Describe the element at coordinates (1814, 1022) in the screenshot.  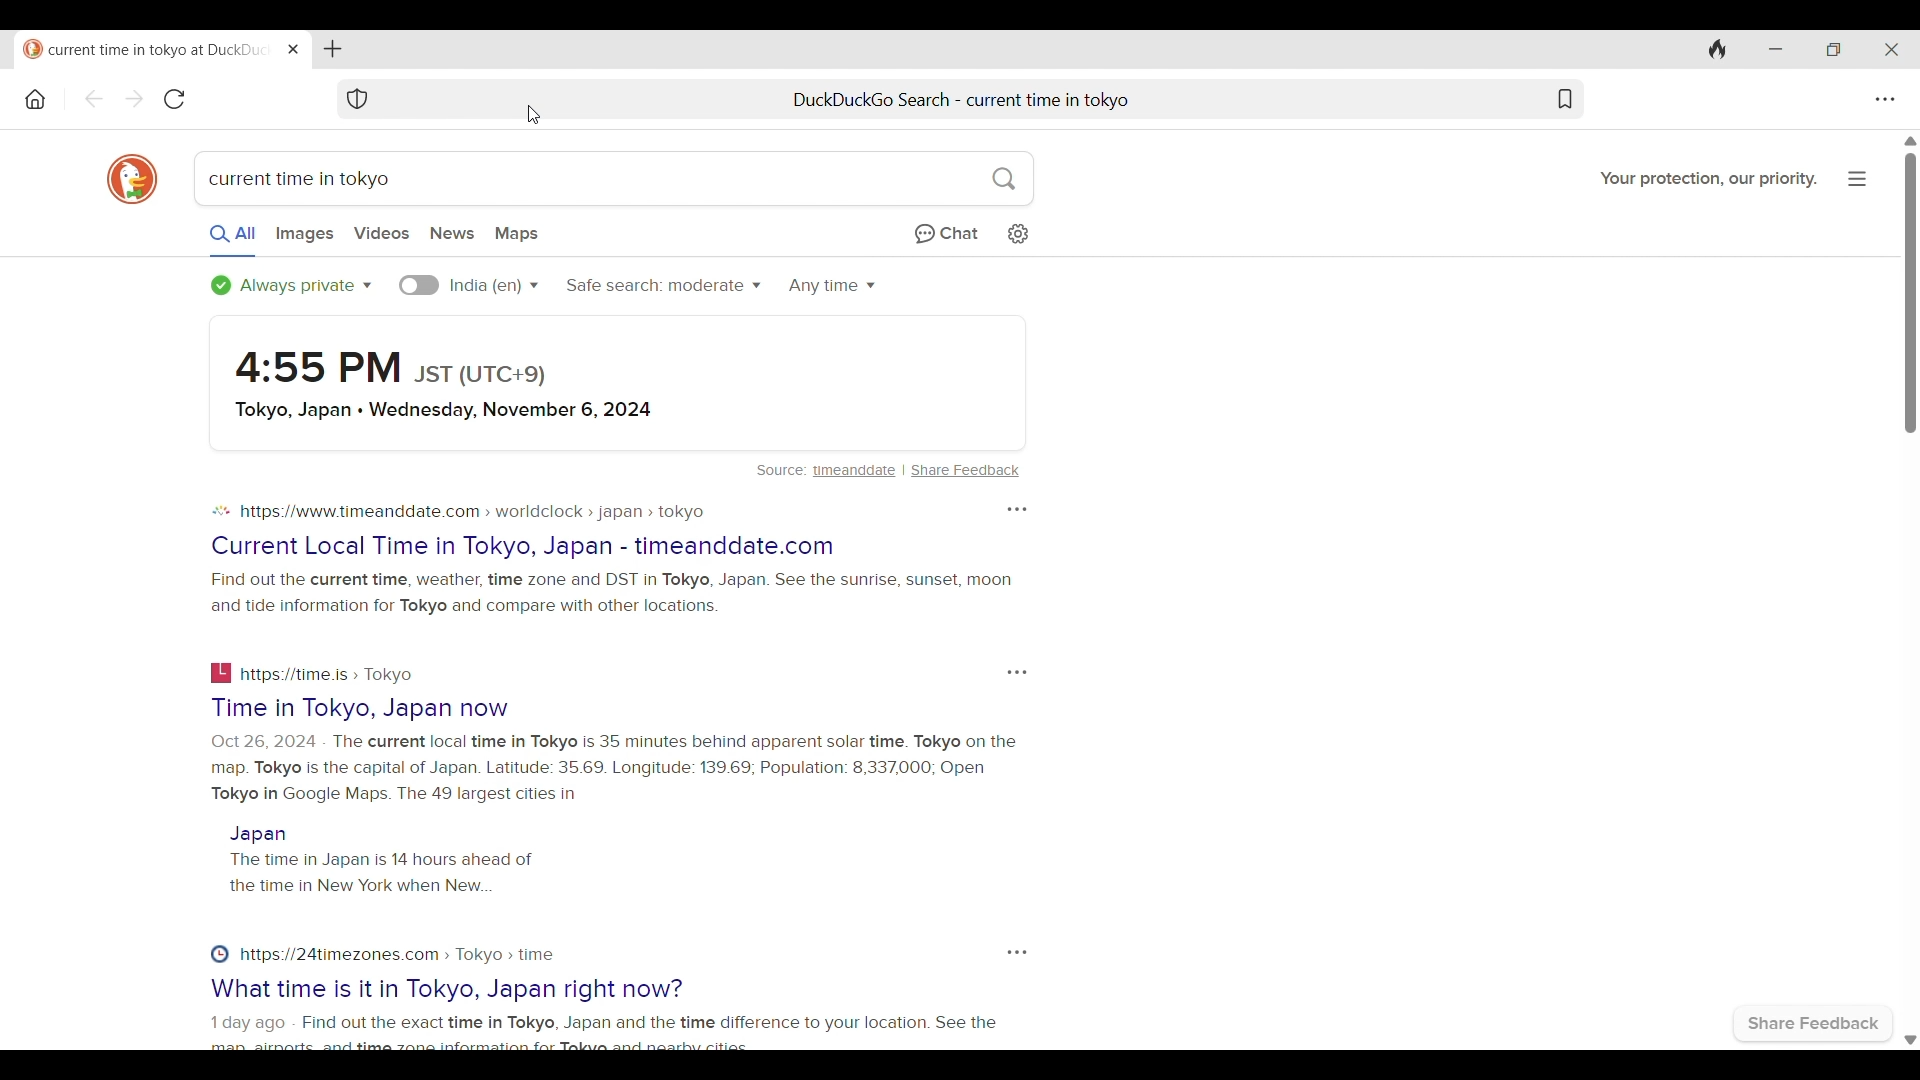
I see `Share feedback with browser` at that location.